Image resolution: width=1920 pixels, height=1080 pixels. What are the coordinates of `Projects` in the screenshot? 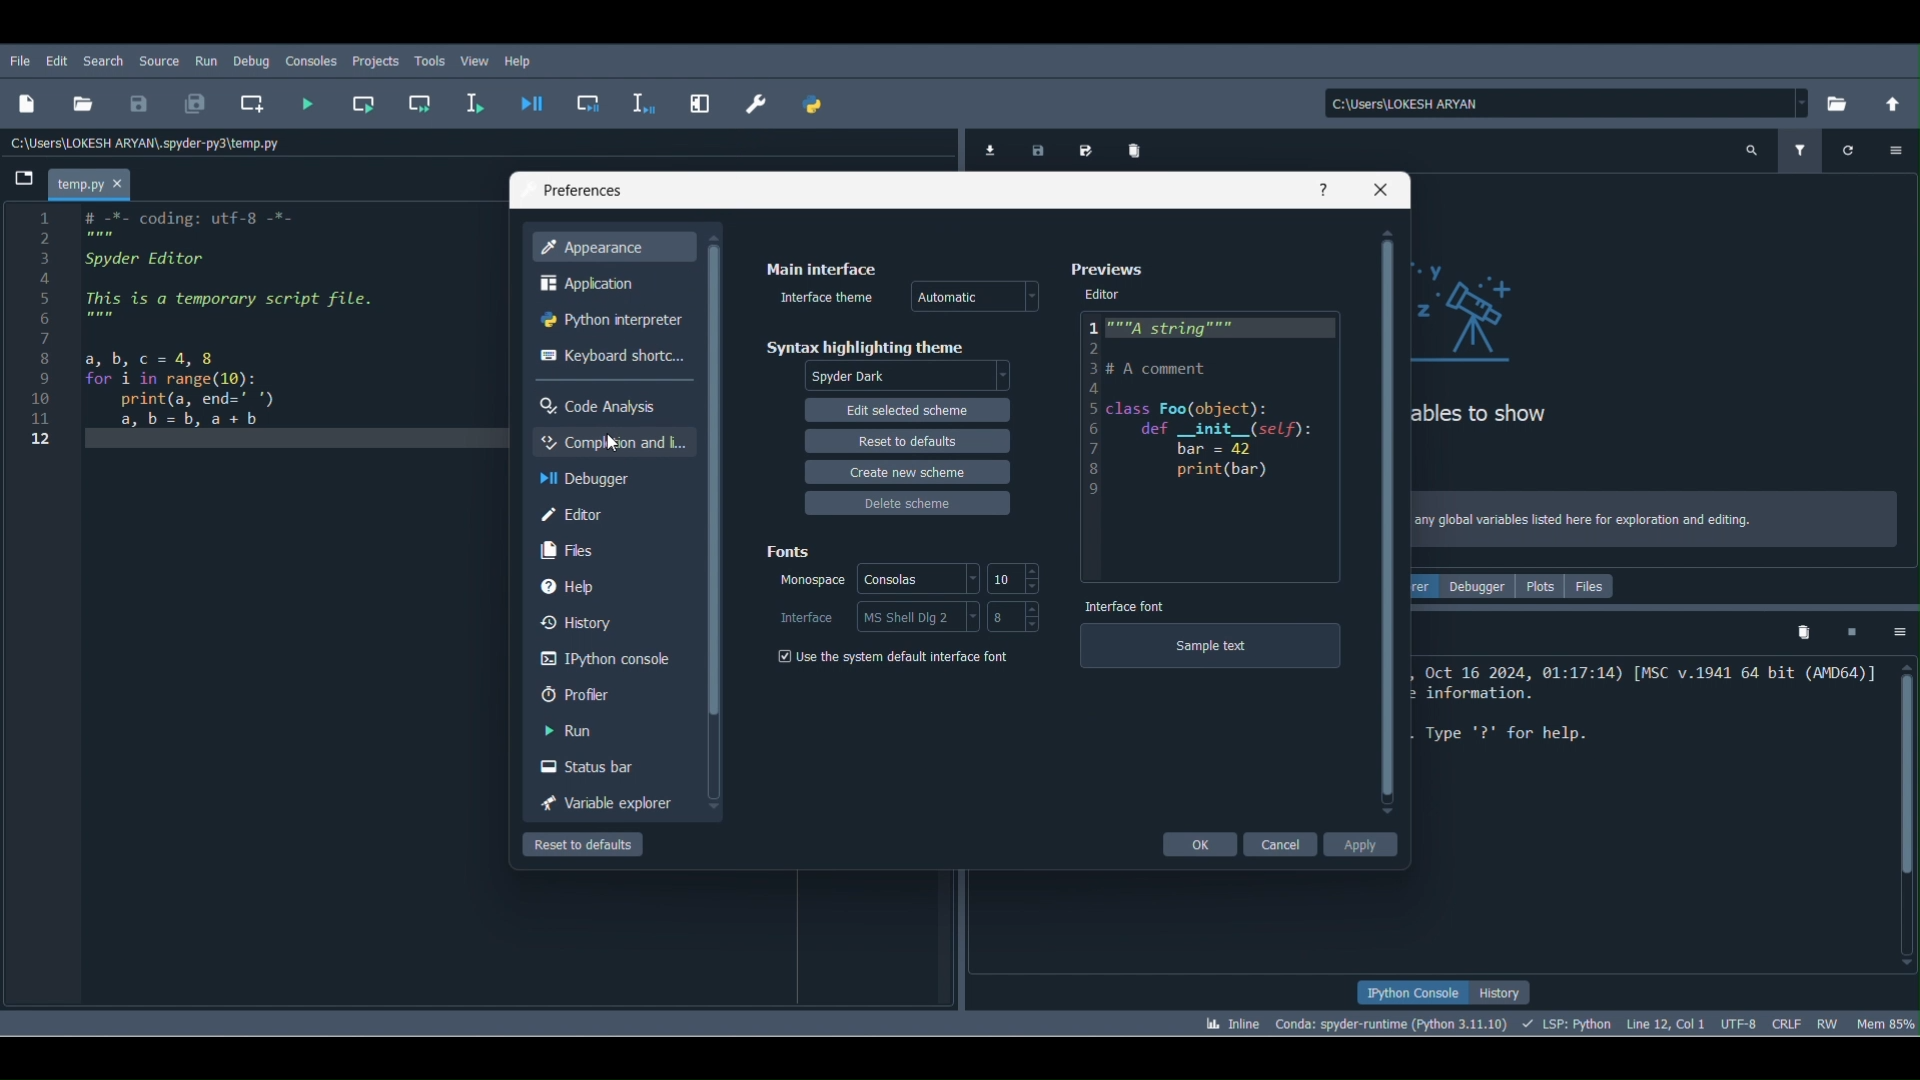 It's located at (376, 62).